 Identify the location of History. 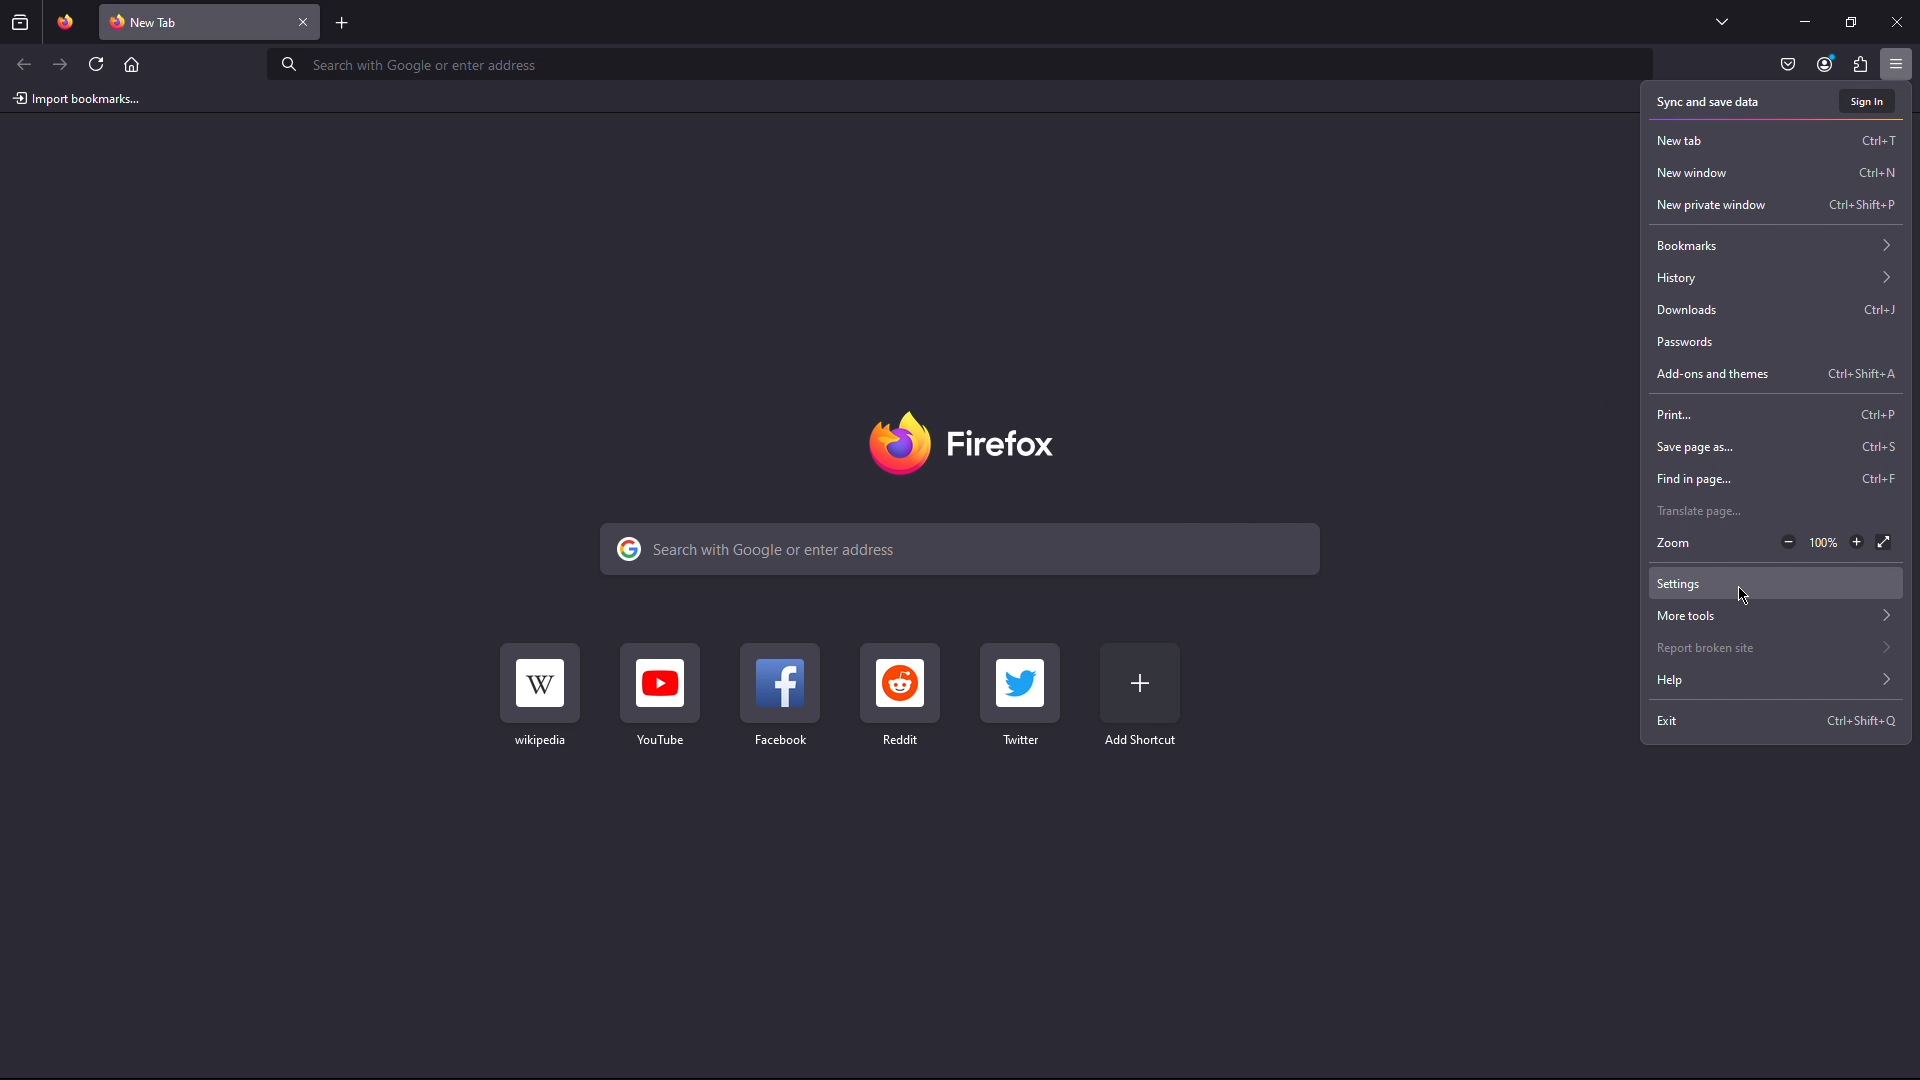
(1775, 277).